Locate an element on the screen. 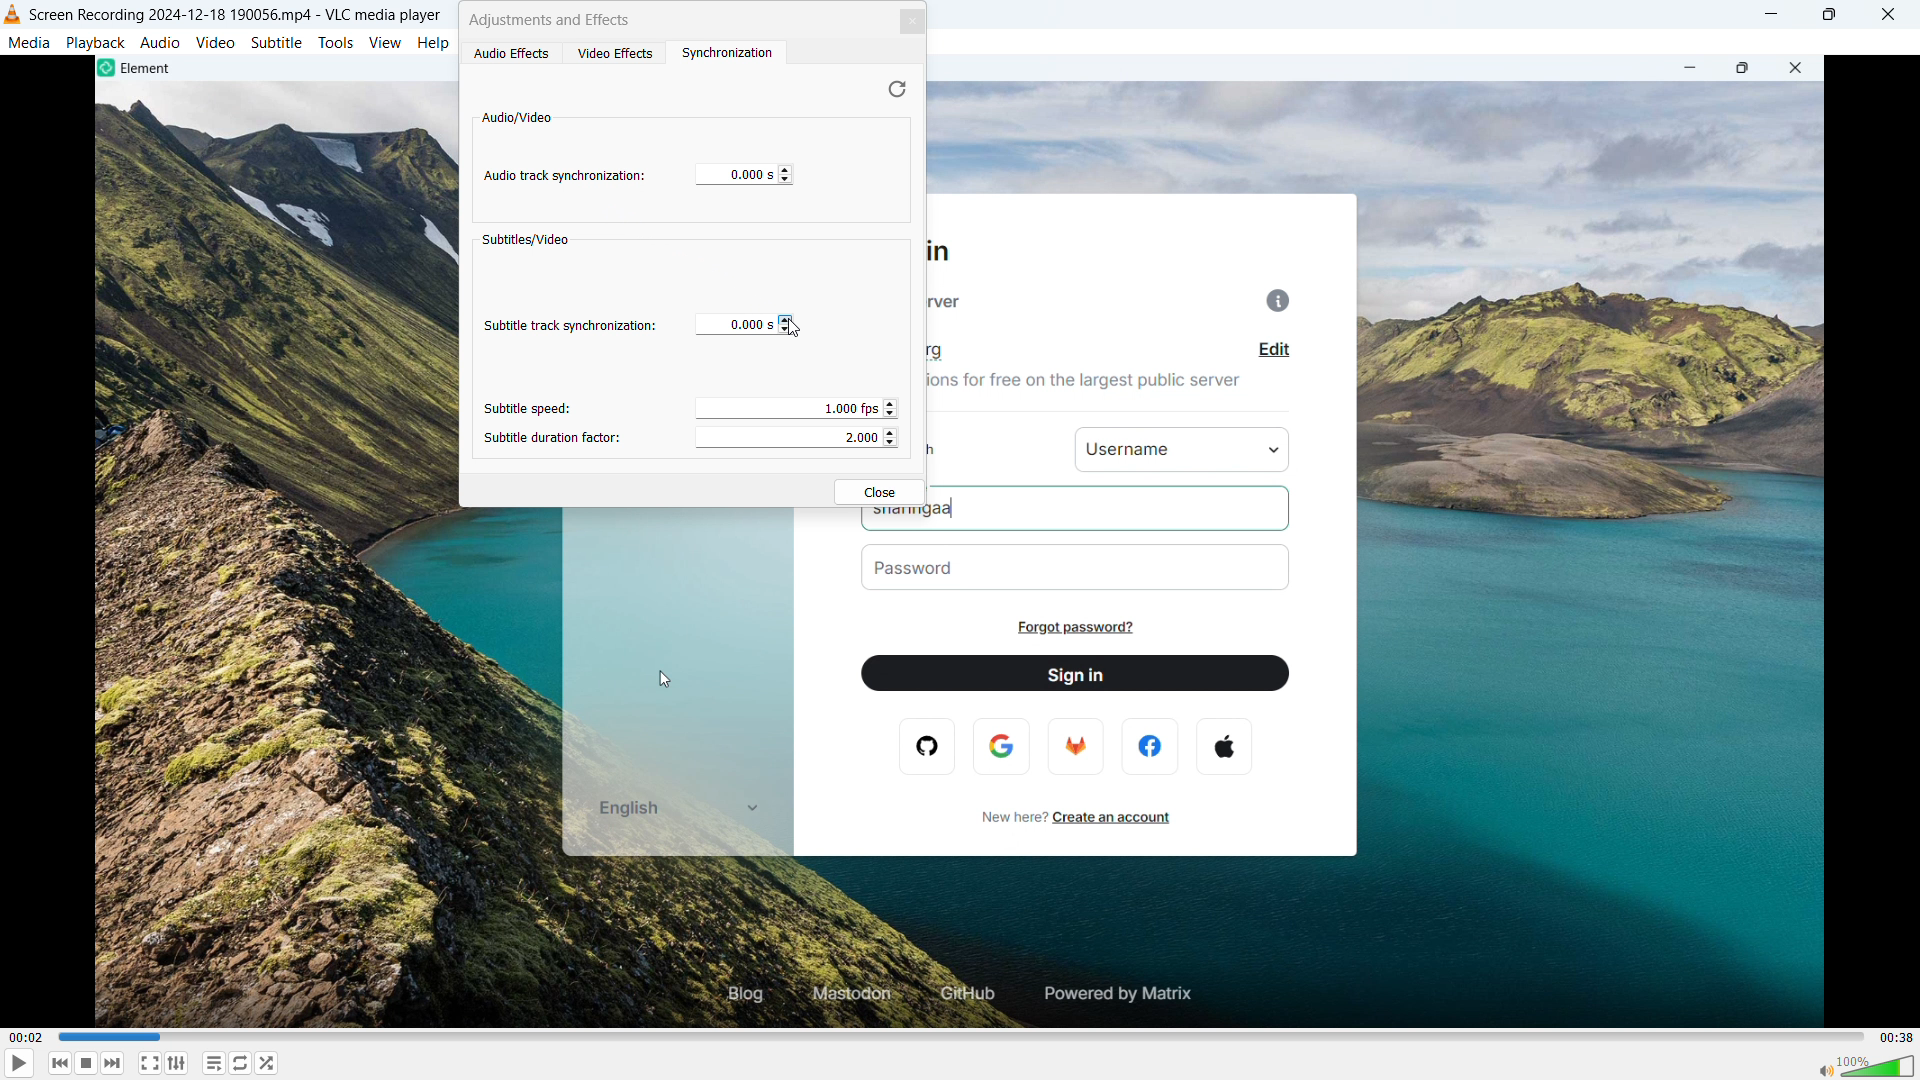  password is located at coordinates (1081, 567).